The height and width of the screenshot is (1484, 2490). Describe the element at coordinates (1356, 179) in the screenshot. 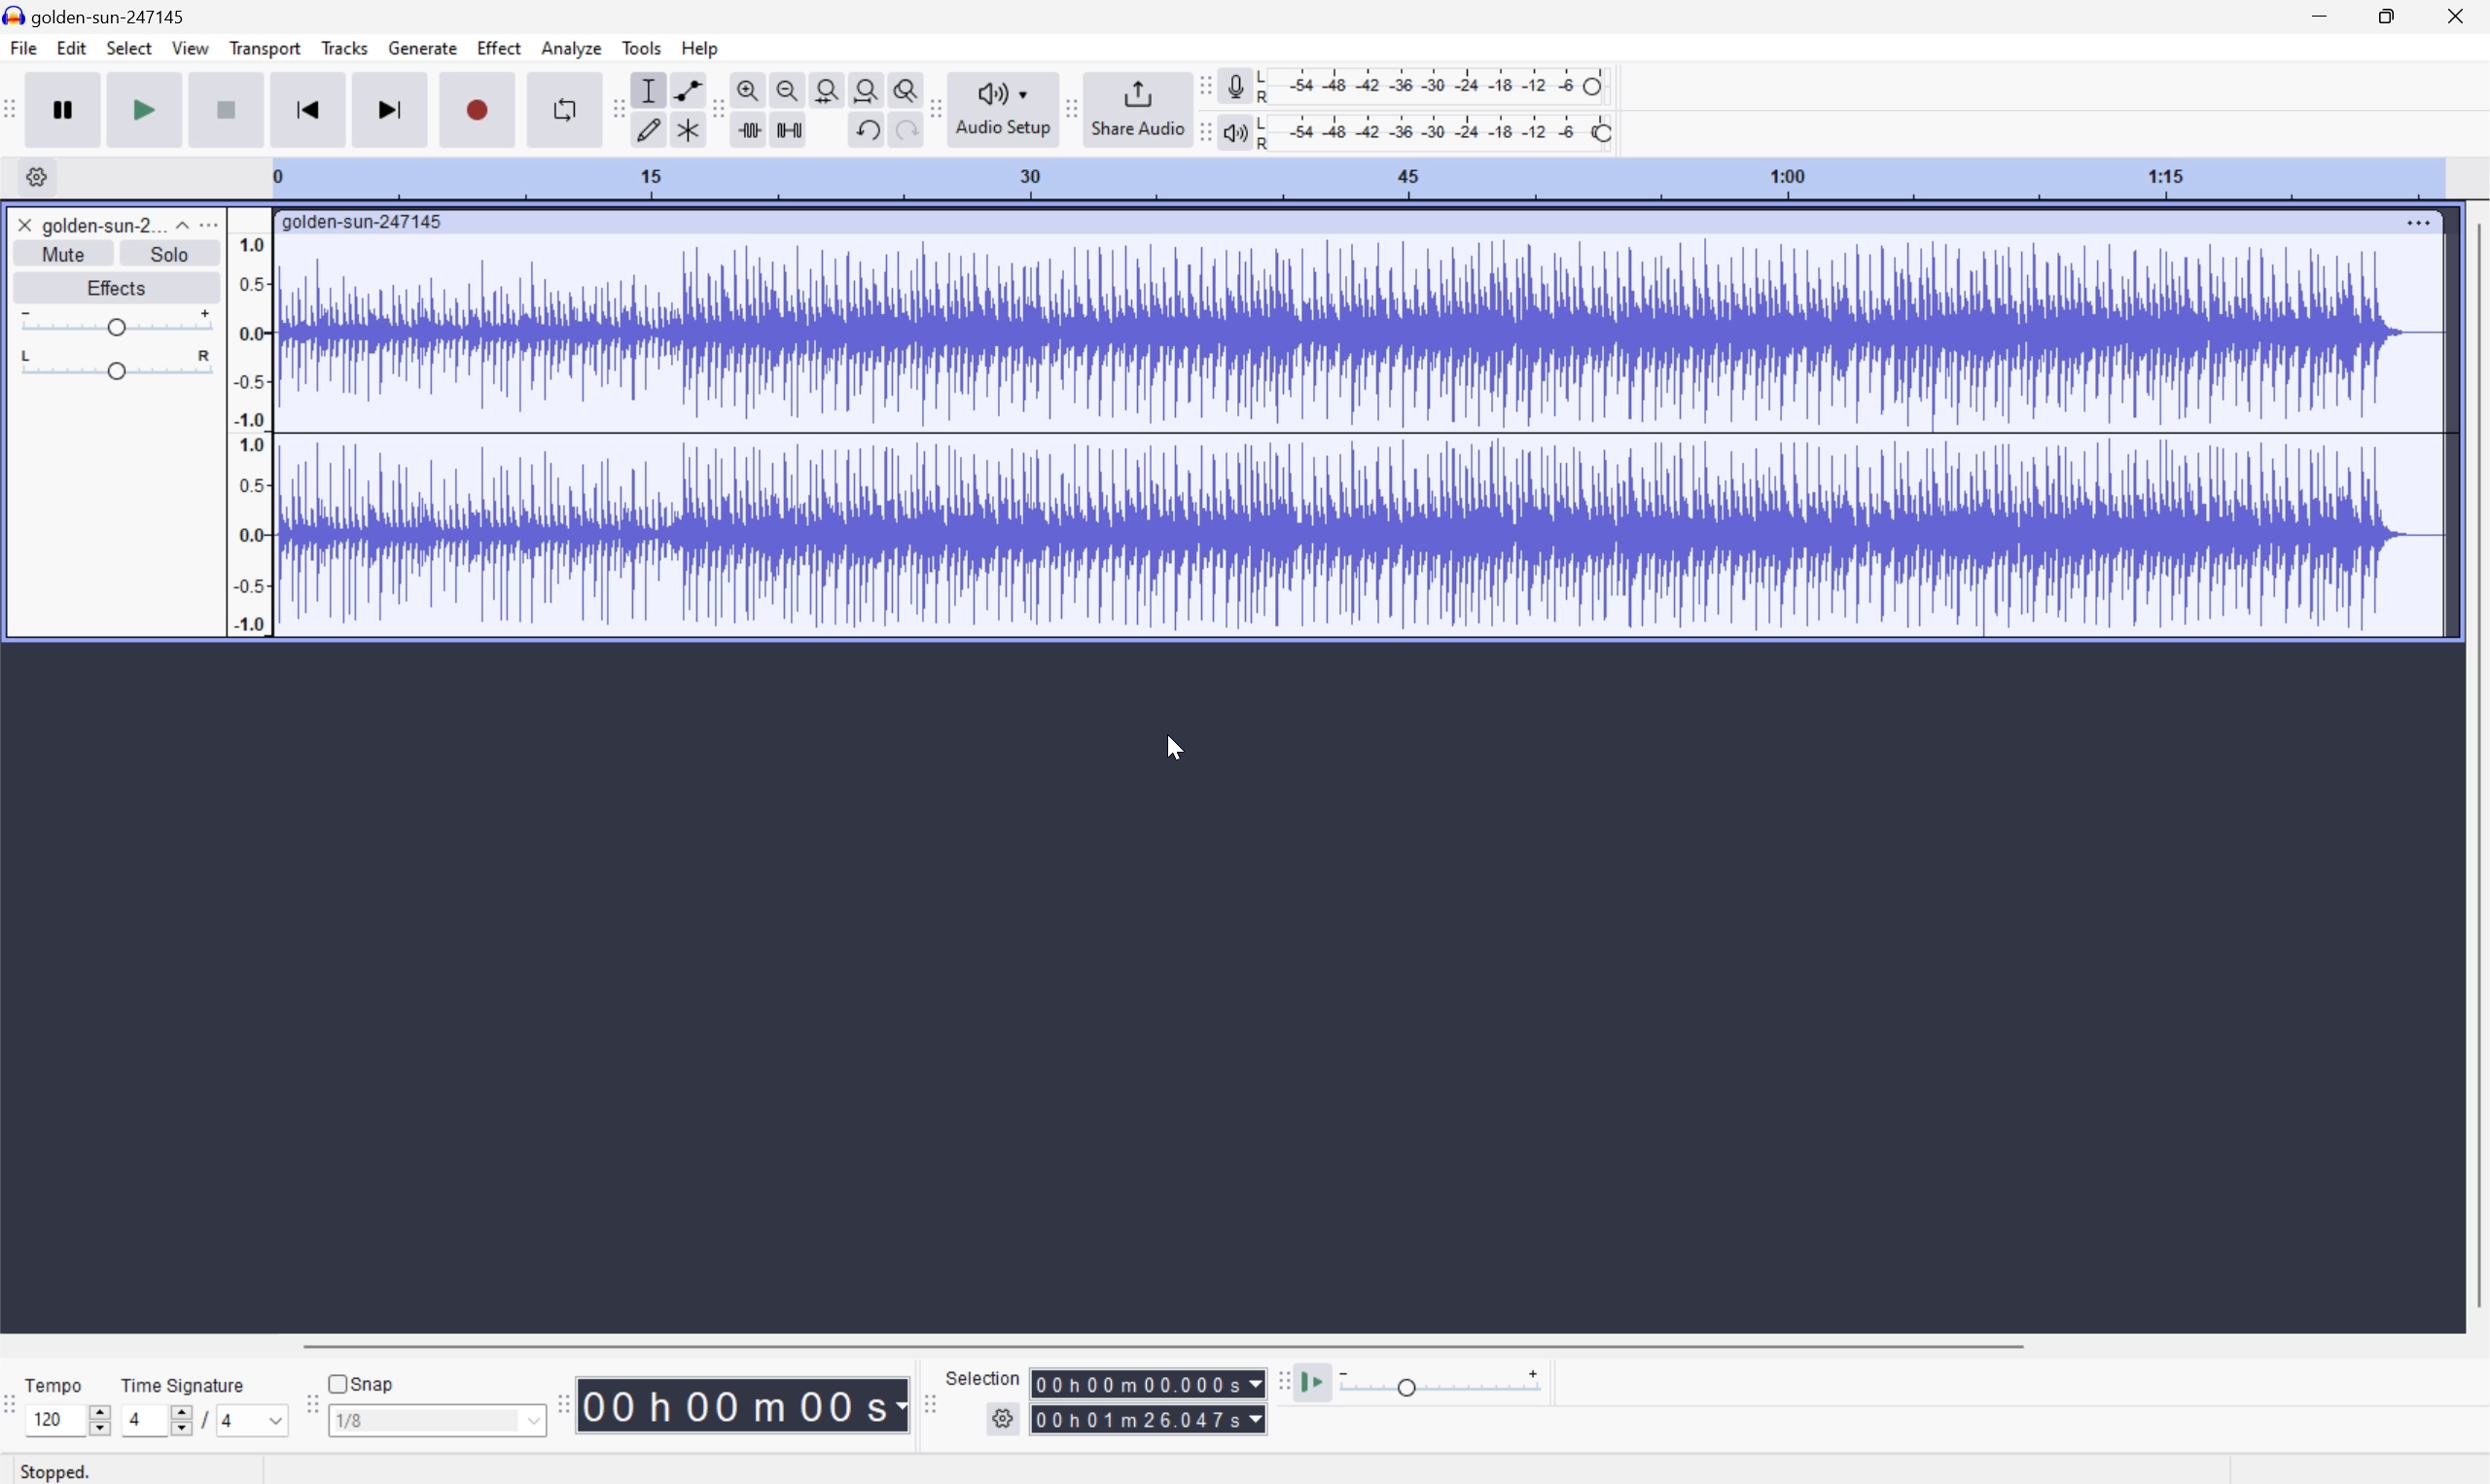

I see `Scale` at that location.